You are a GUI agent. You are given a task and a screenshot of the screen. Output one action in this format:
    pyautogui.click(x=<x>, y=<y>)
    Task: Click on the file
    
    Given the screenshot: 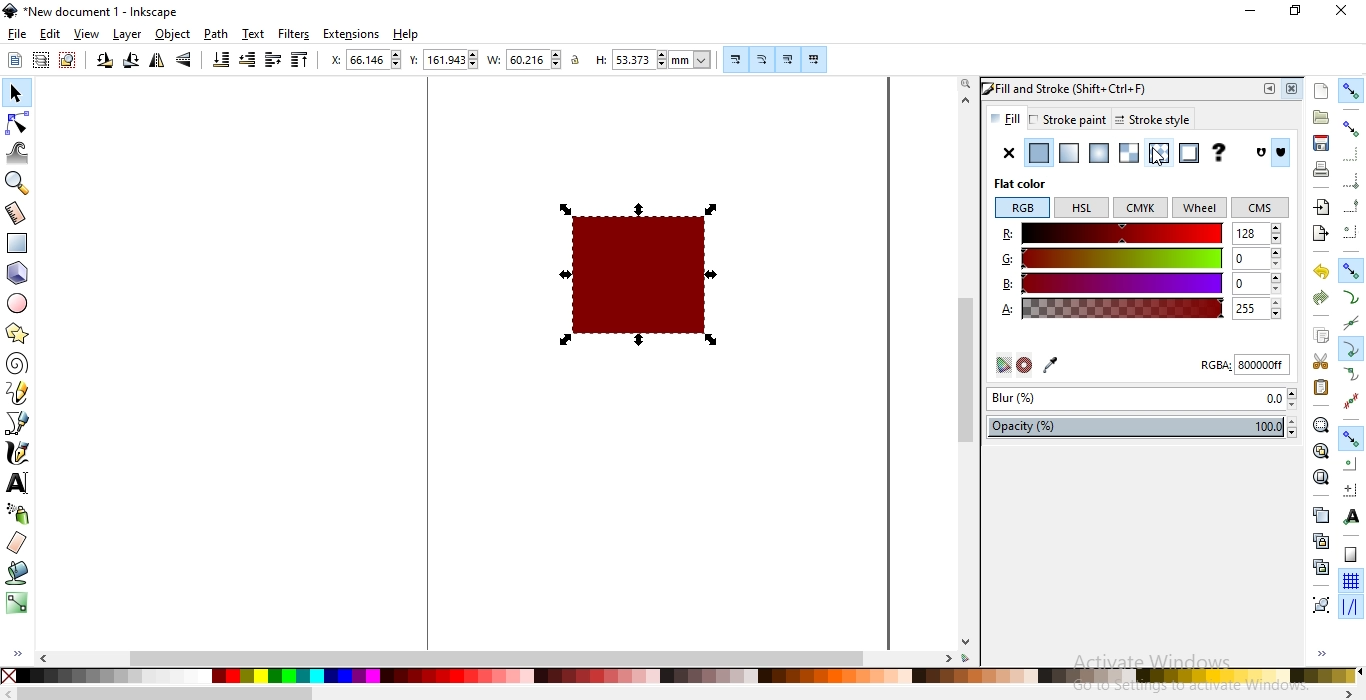 What is the action you would take?
    pyautogui.click(x=18, y=35)
    